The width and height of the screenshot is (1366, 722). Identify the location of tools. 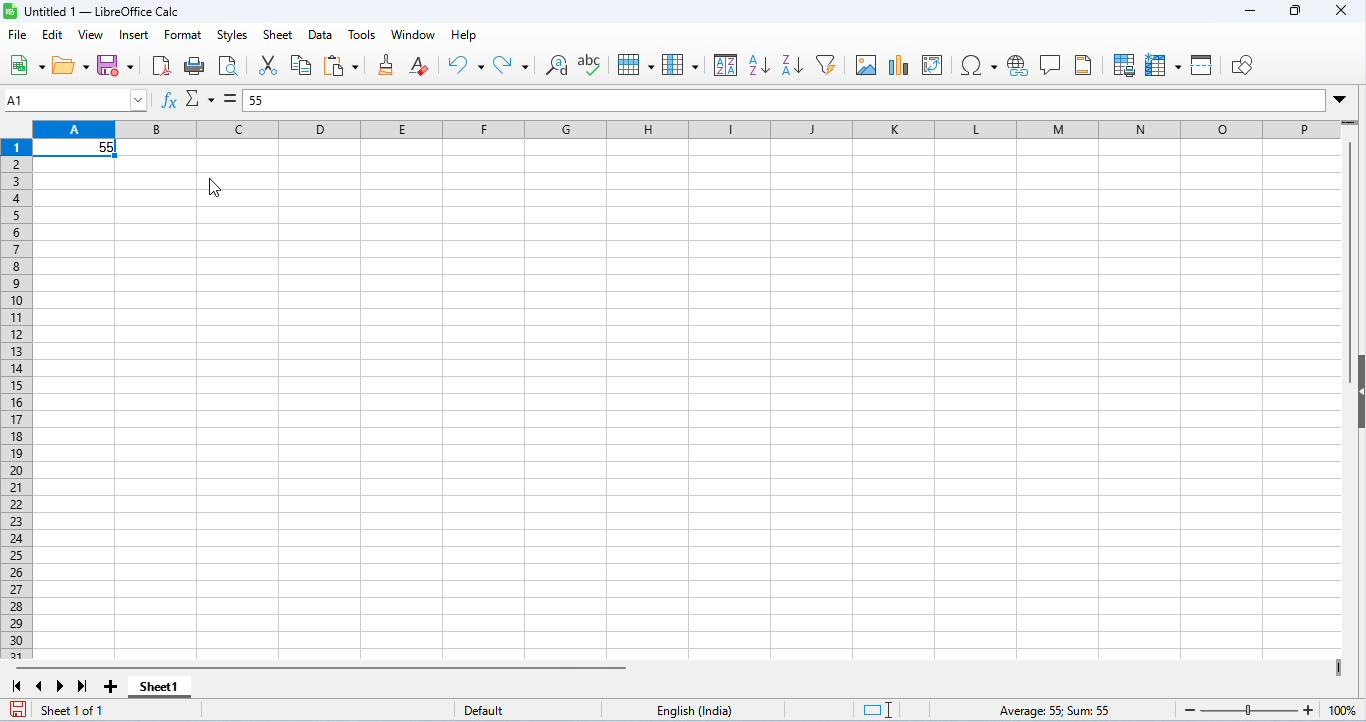
(362, 34).